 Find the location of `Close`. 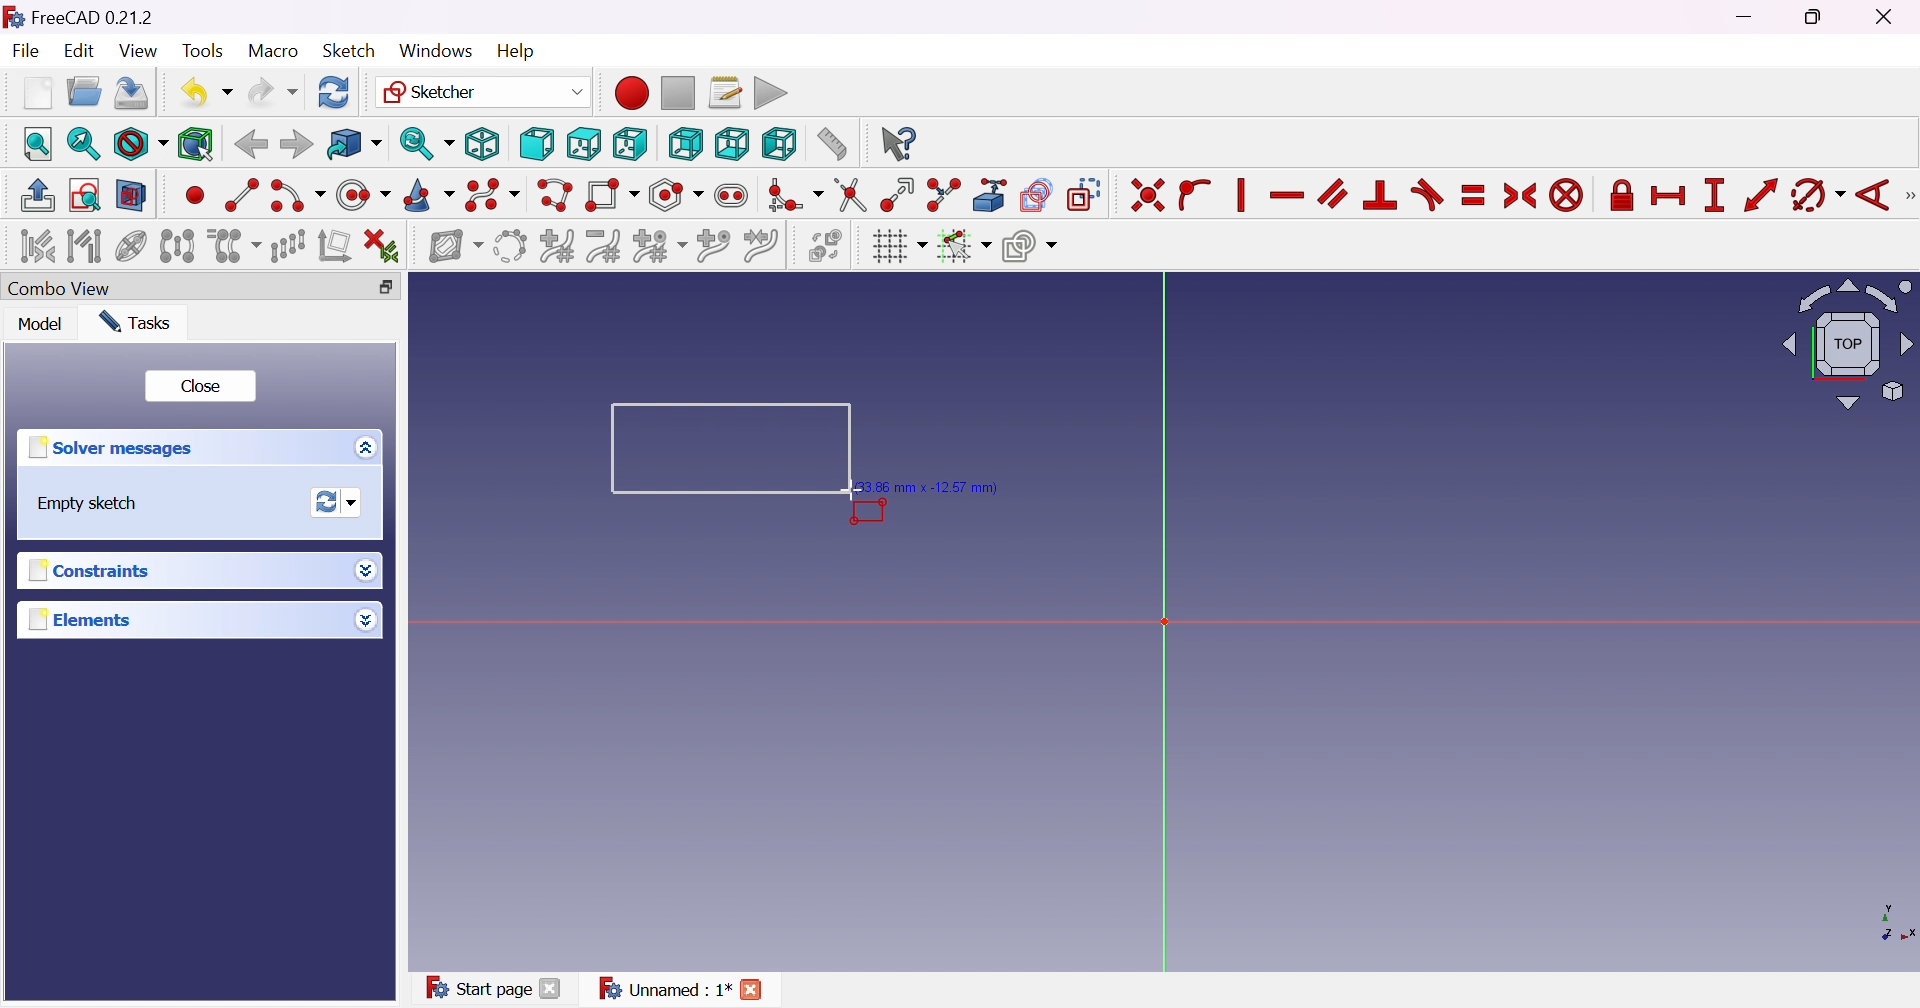

Close is located at coordinates (553, 990).